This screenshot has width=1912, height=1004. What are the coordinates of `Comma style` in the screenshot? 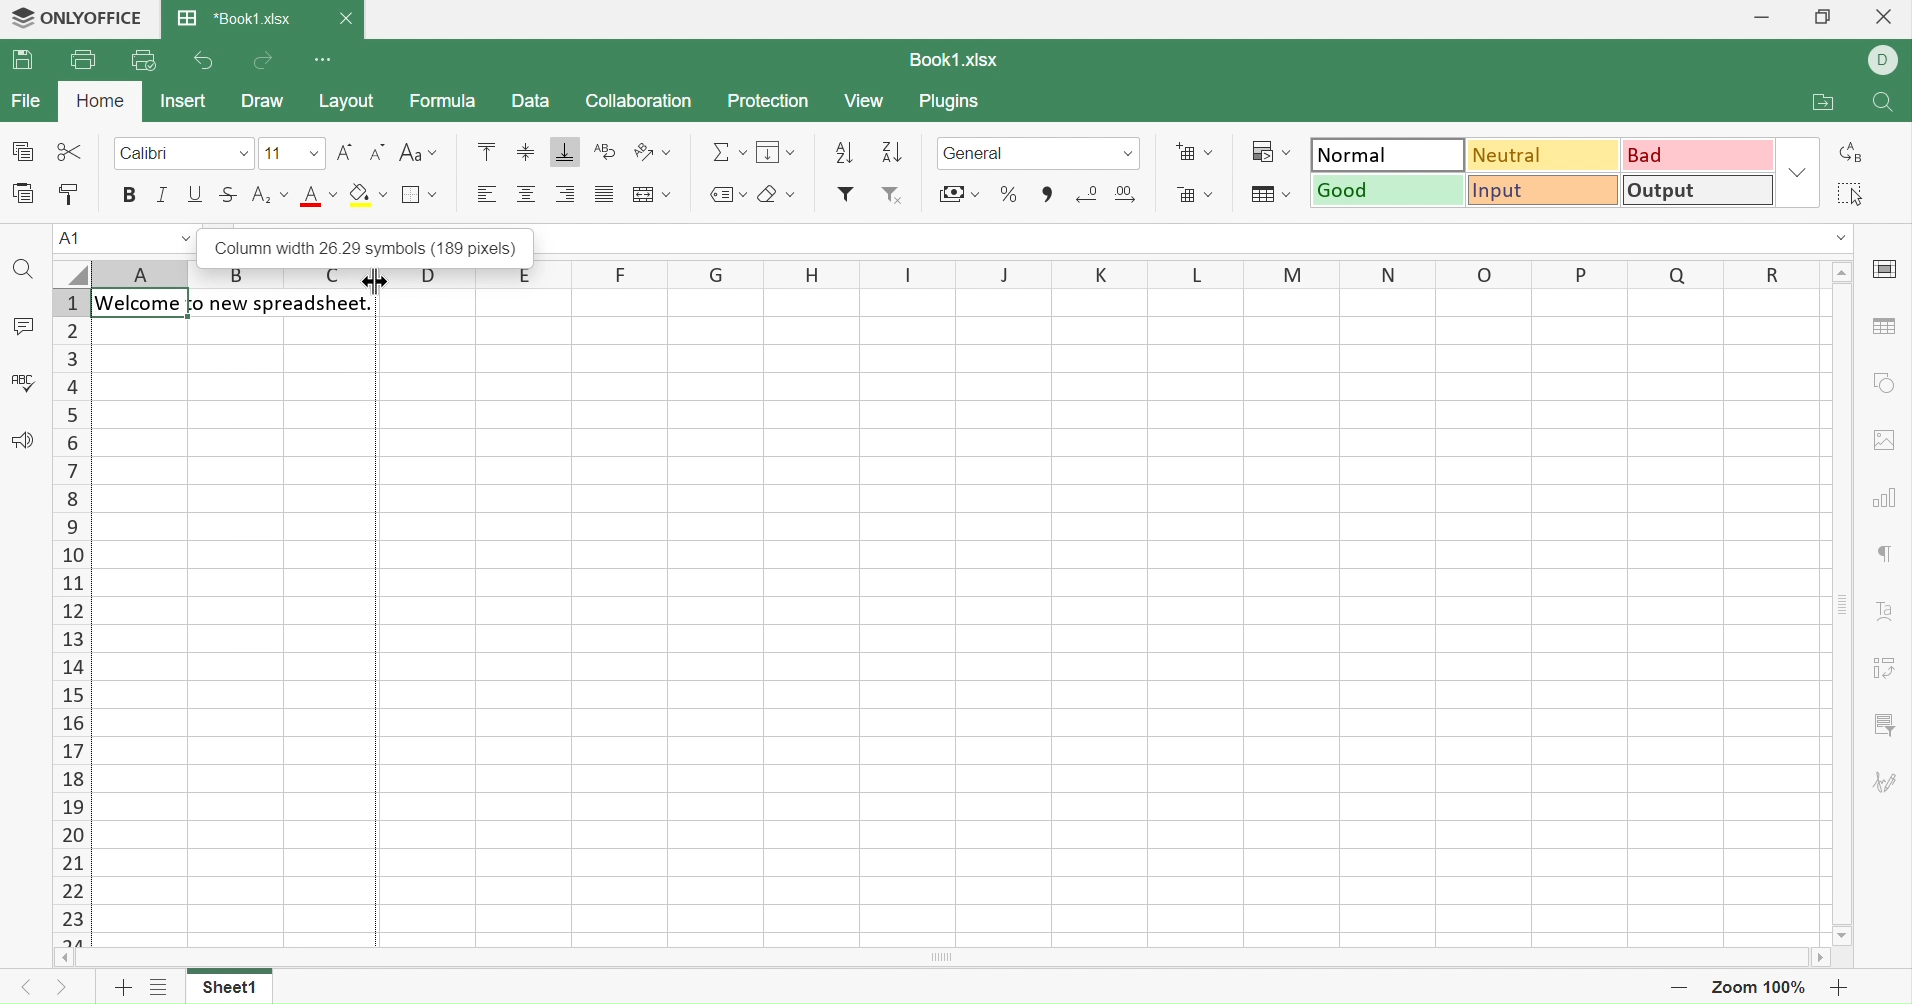 It's located at (1046, 194).